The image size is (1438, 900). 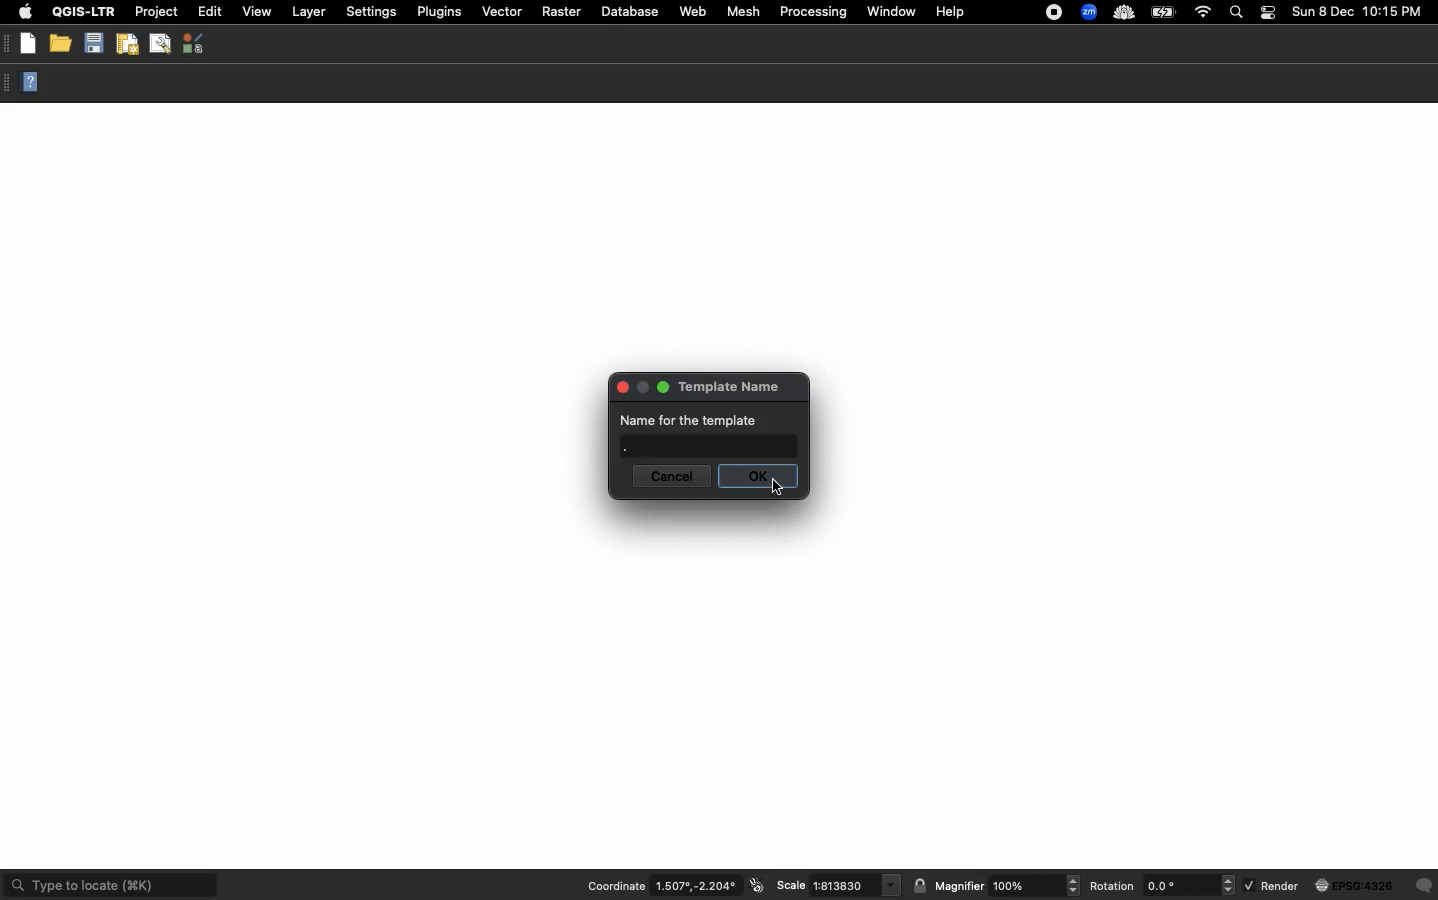 What do you see at coordinates (194, 44) in the screenshot?
I see `Style manager ` at bounding box center [194, 44].